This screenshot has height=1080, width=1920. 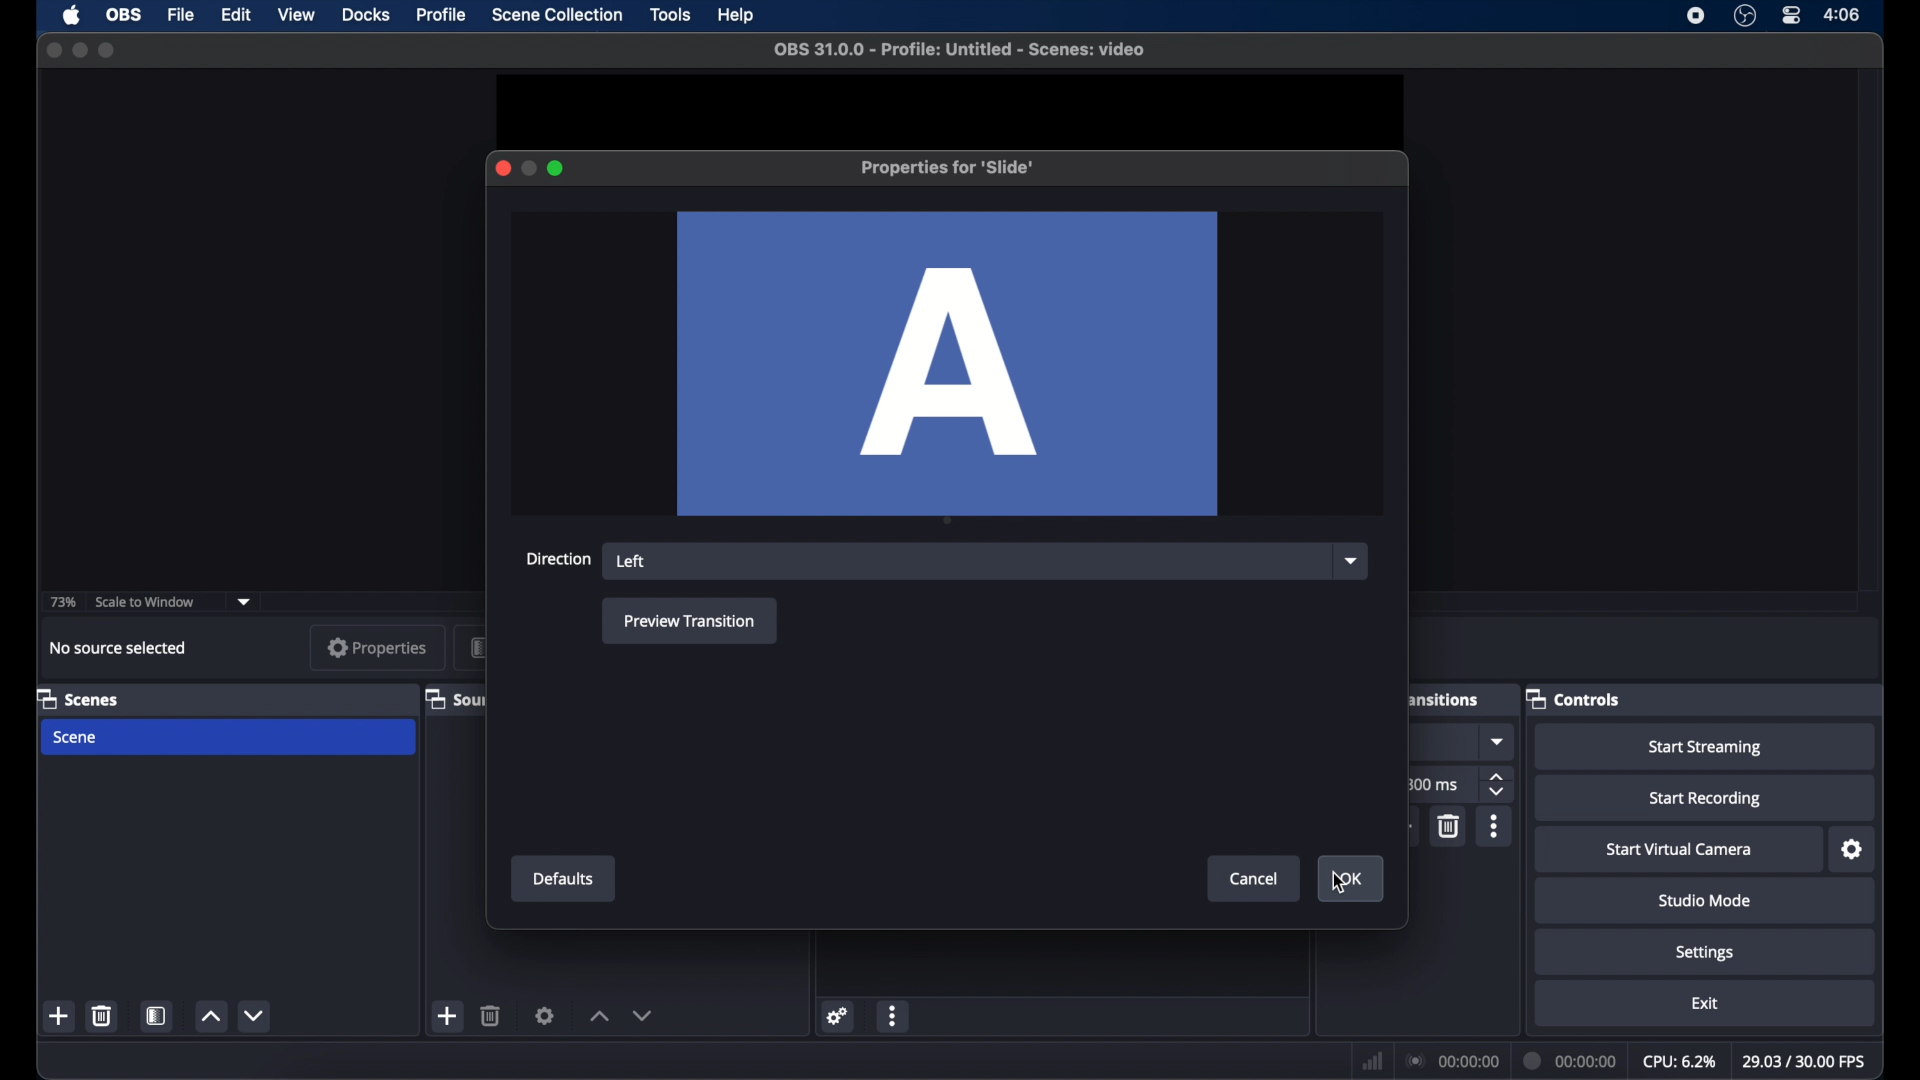 I want to click on file, so click(x=181, y=15).